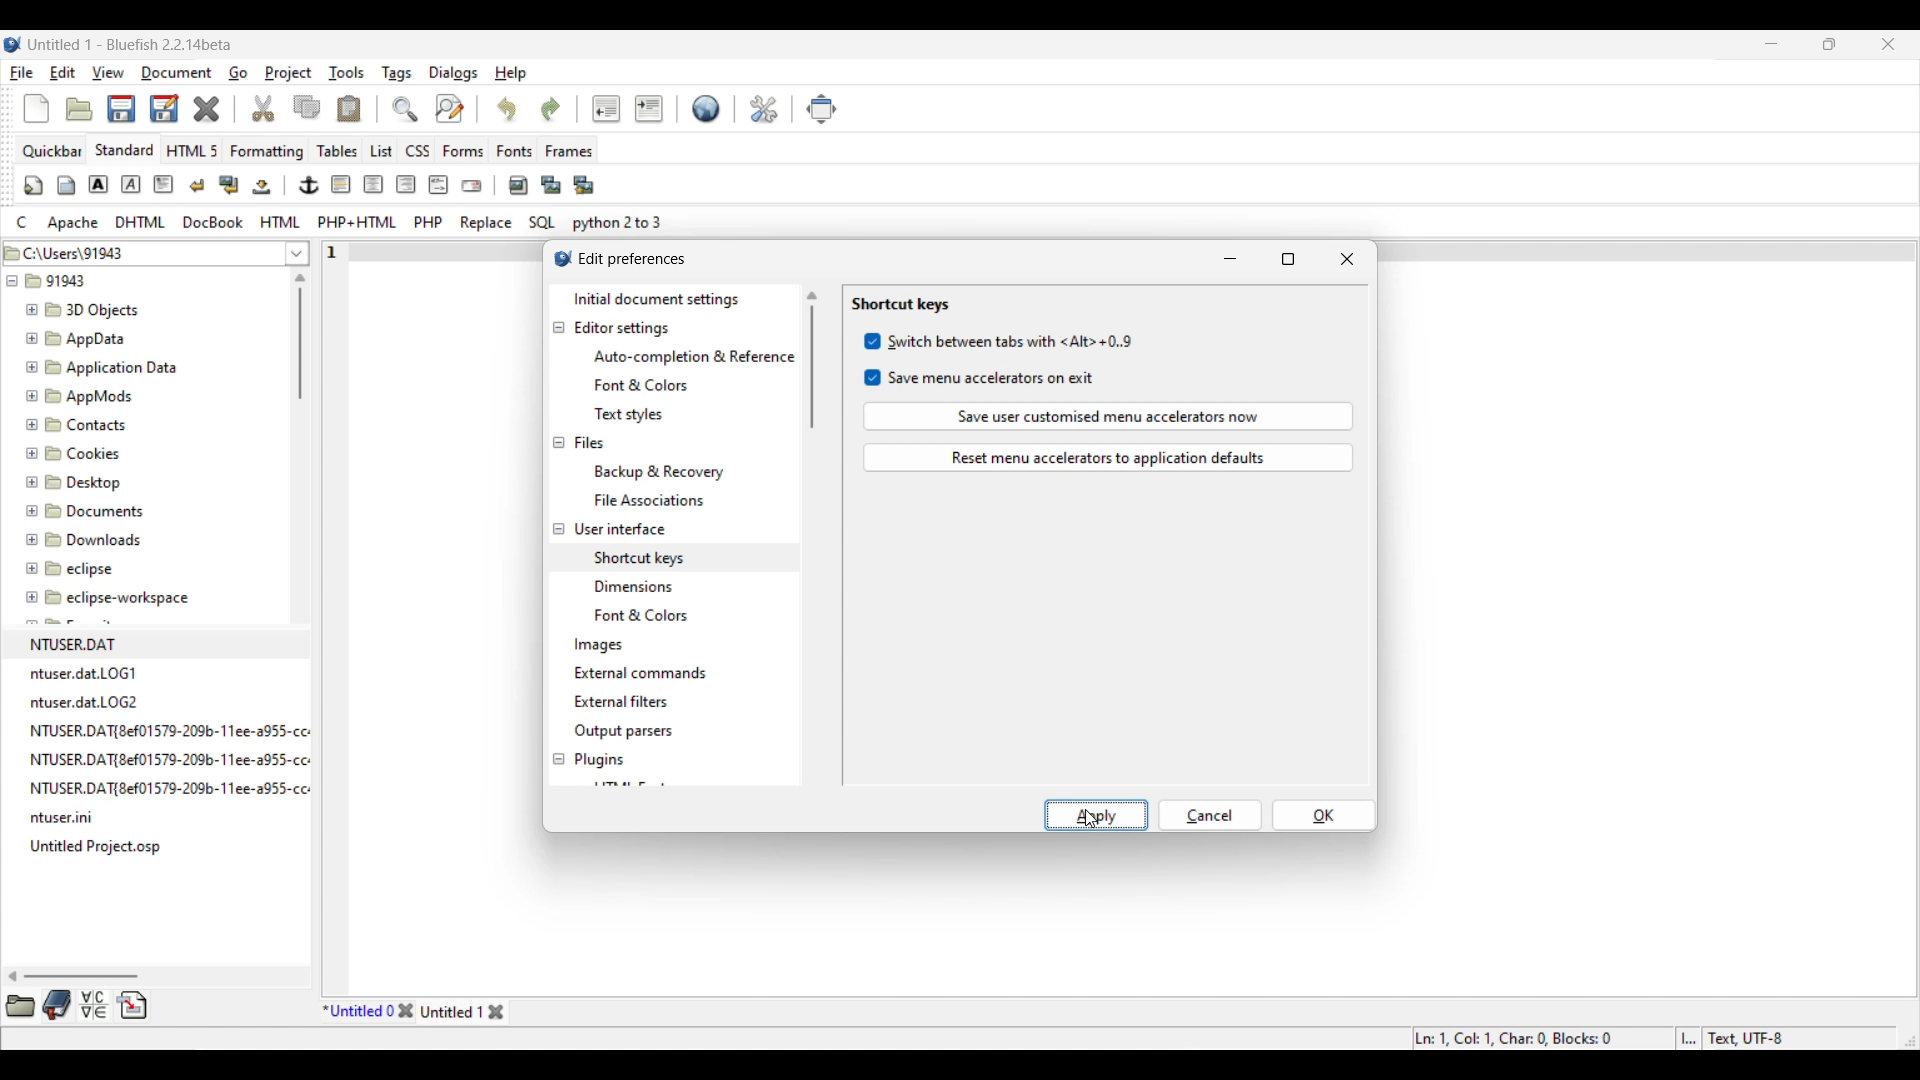 The image size is (1920, 1080). I want to click on ntuser.dat.LOG1, so click(86, 673).